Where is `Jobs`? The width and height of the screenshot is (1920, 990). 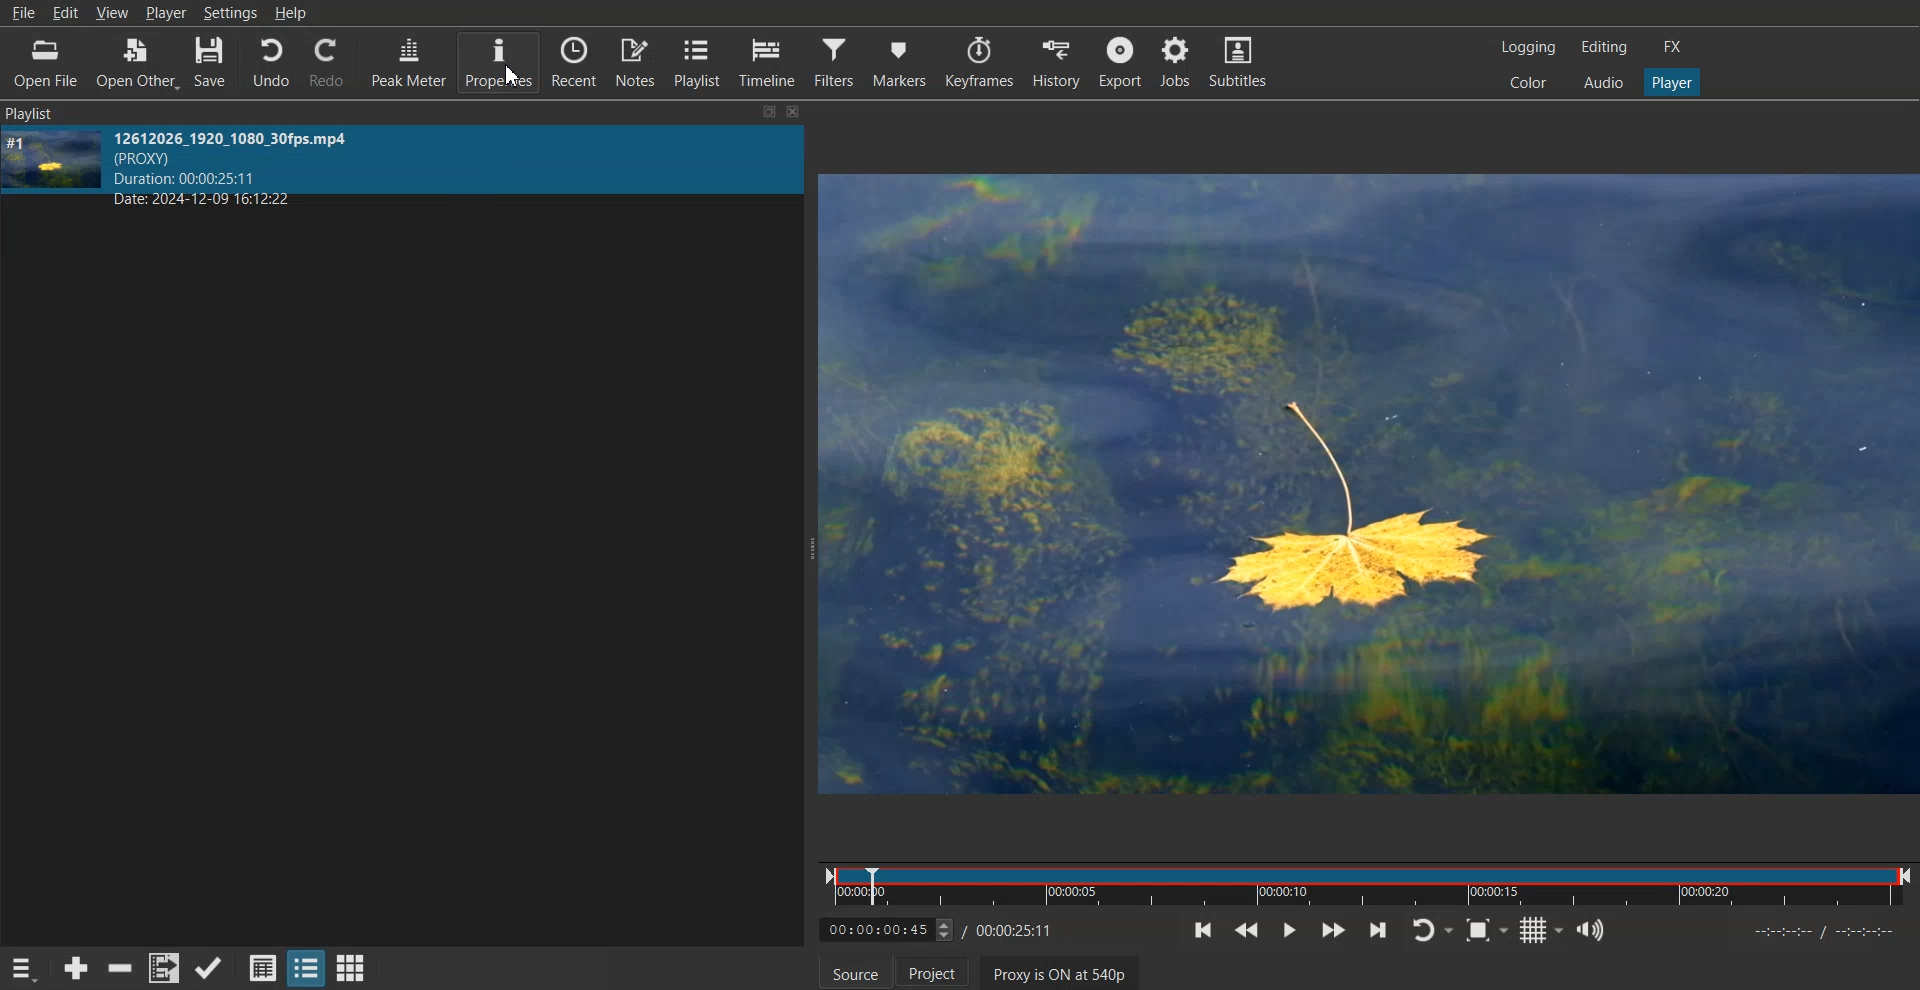
Jobs is located at coordinates (1179, 61).